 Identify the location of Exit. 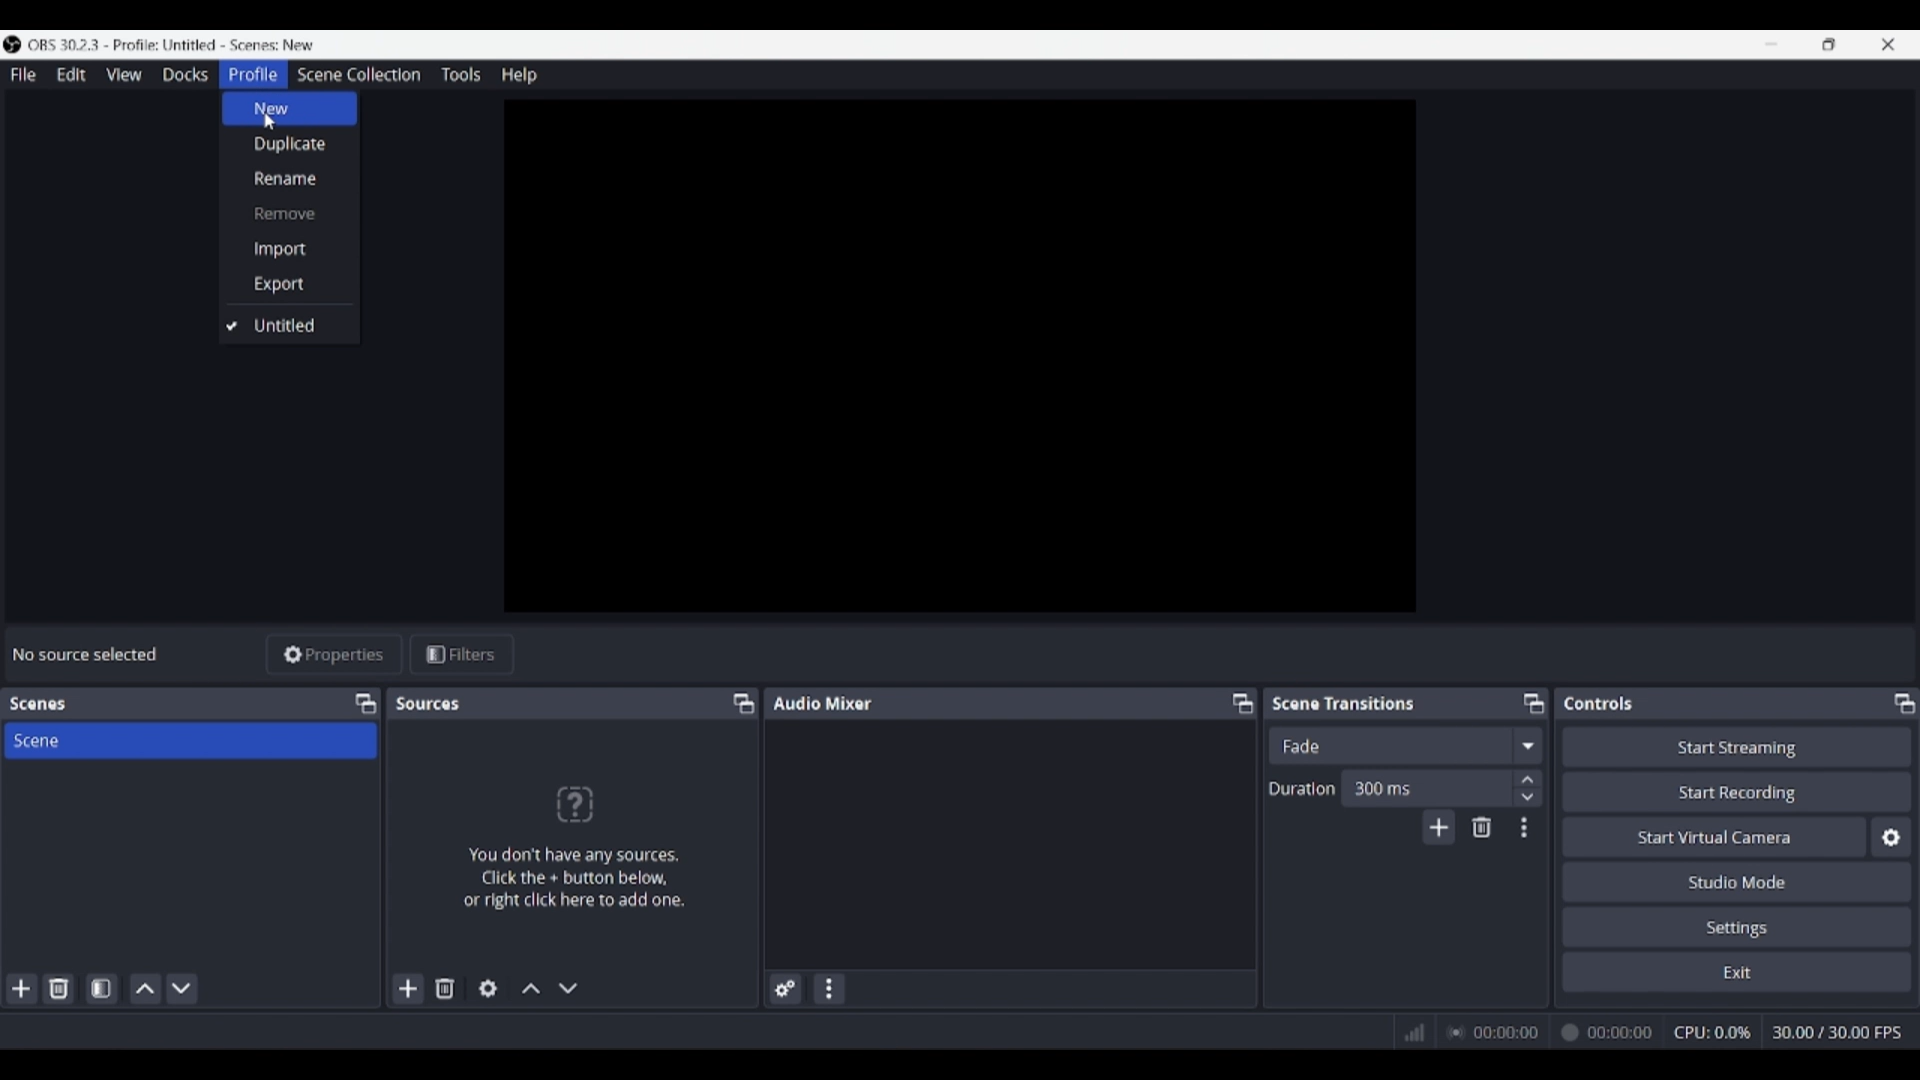
(1737, 971).